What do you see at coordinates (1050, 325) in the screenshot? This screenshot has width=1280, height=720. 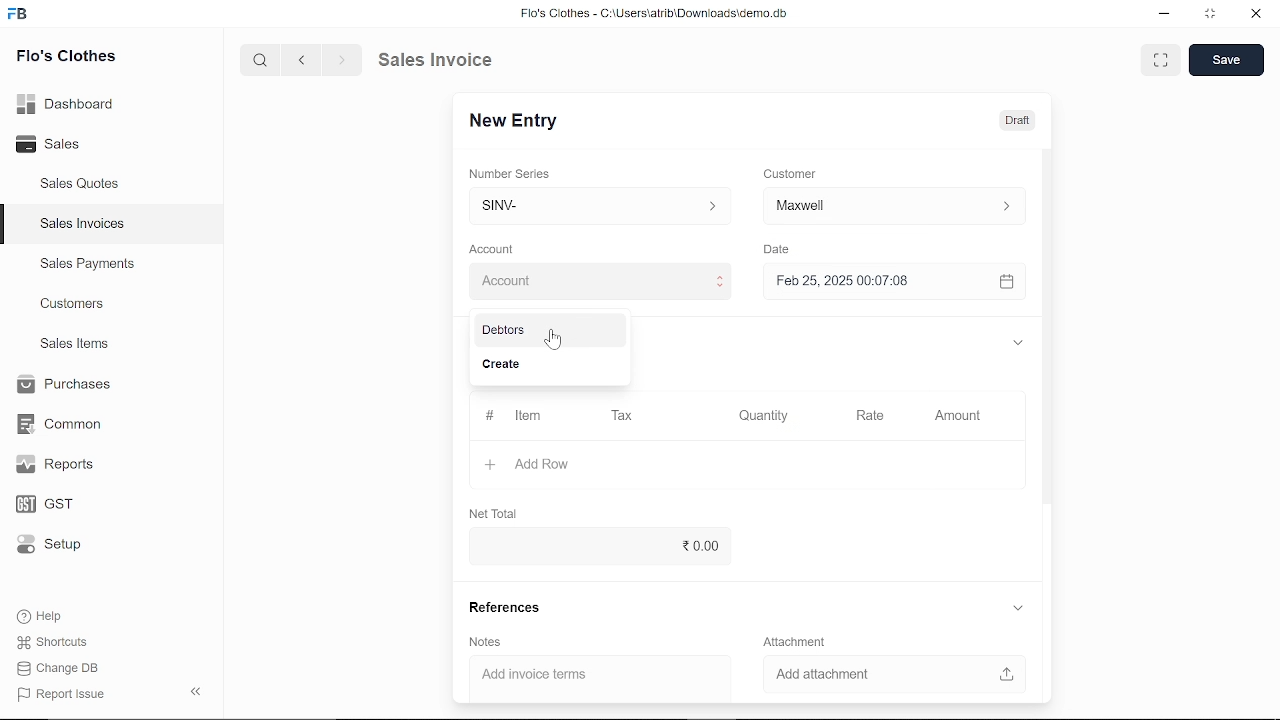 I see `vertical scrollbar` at bounding box center [1050, 325].